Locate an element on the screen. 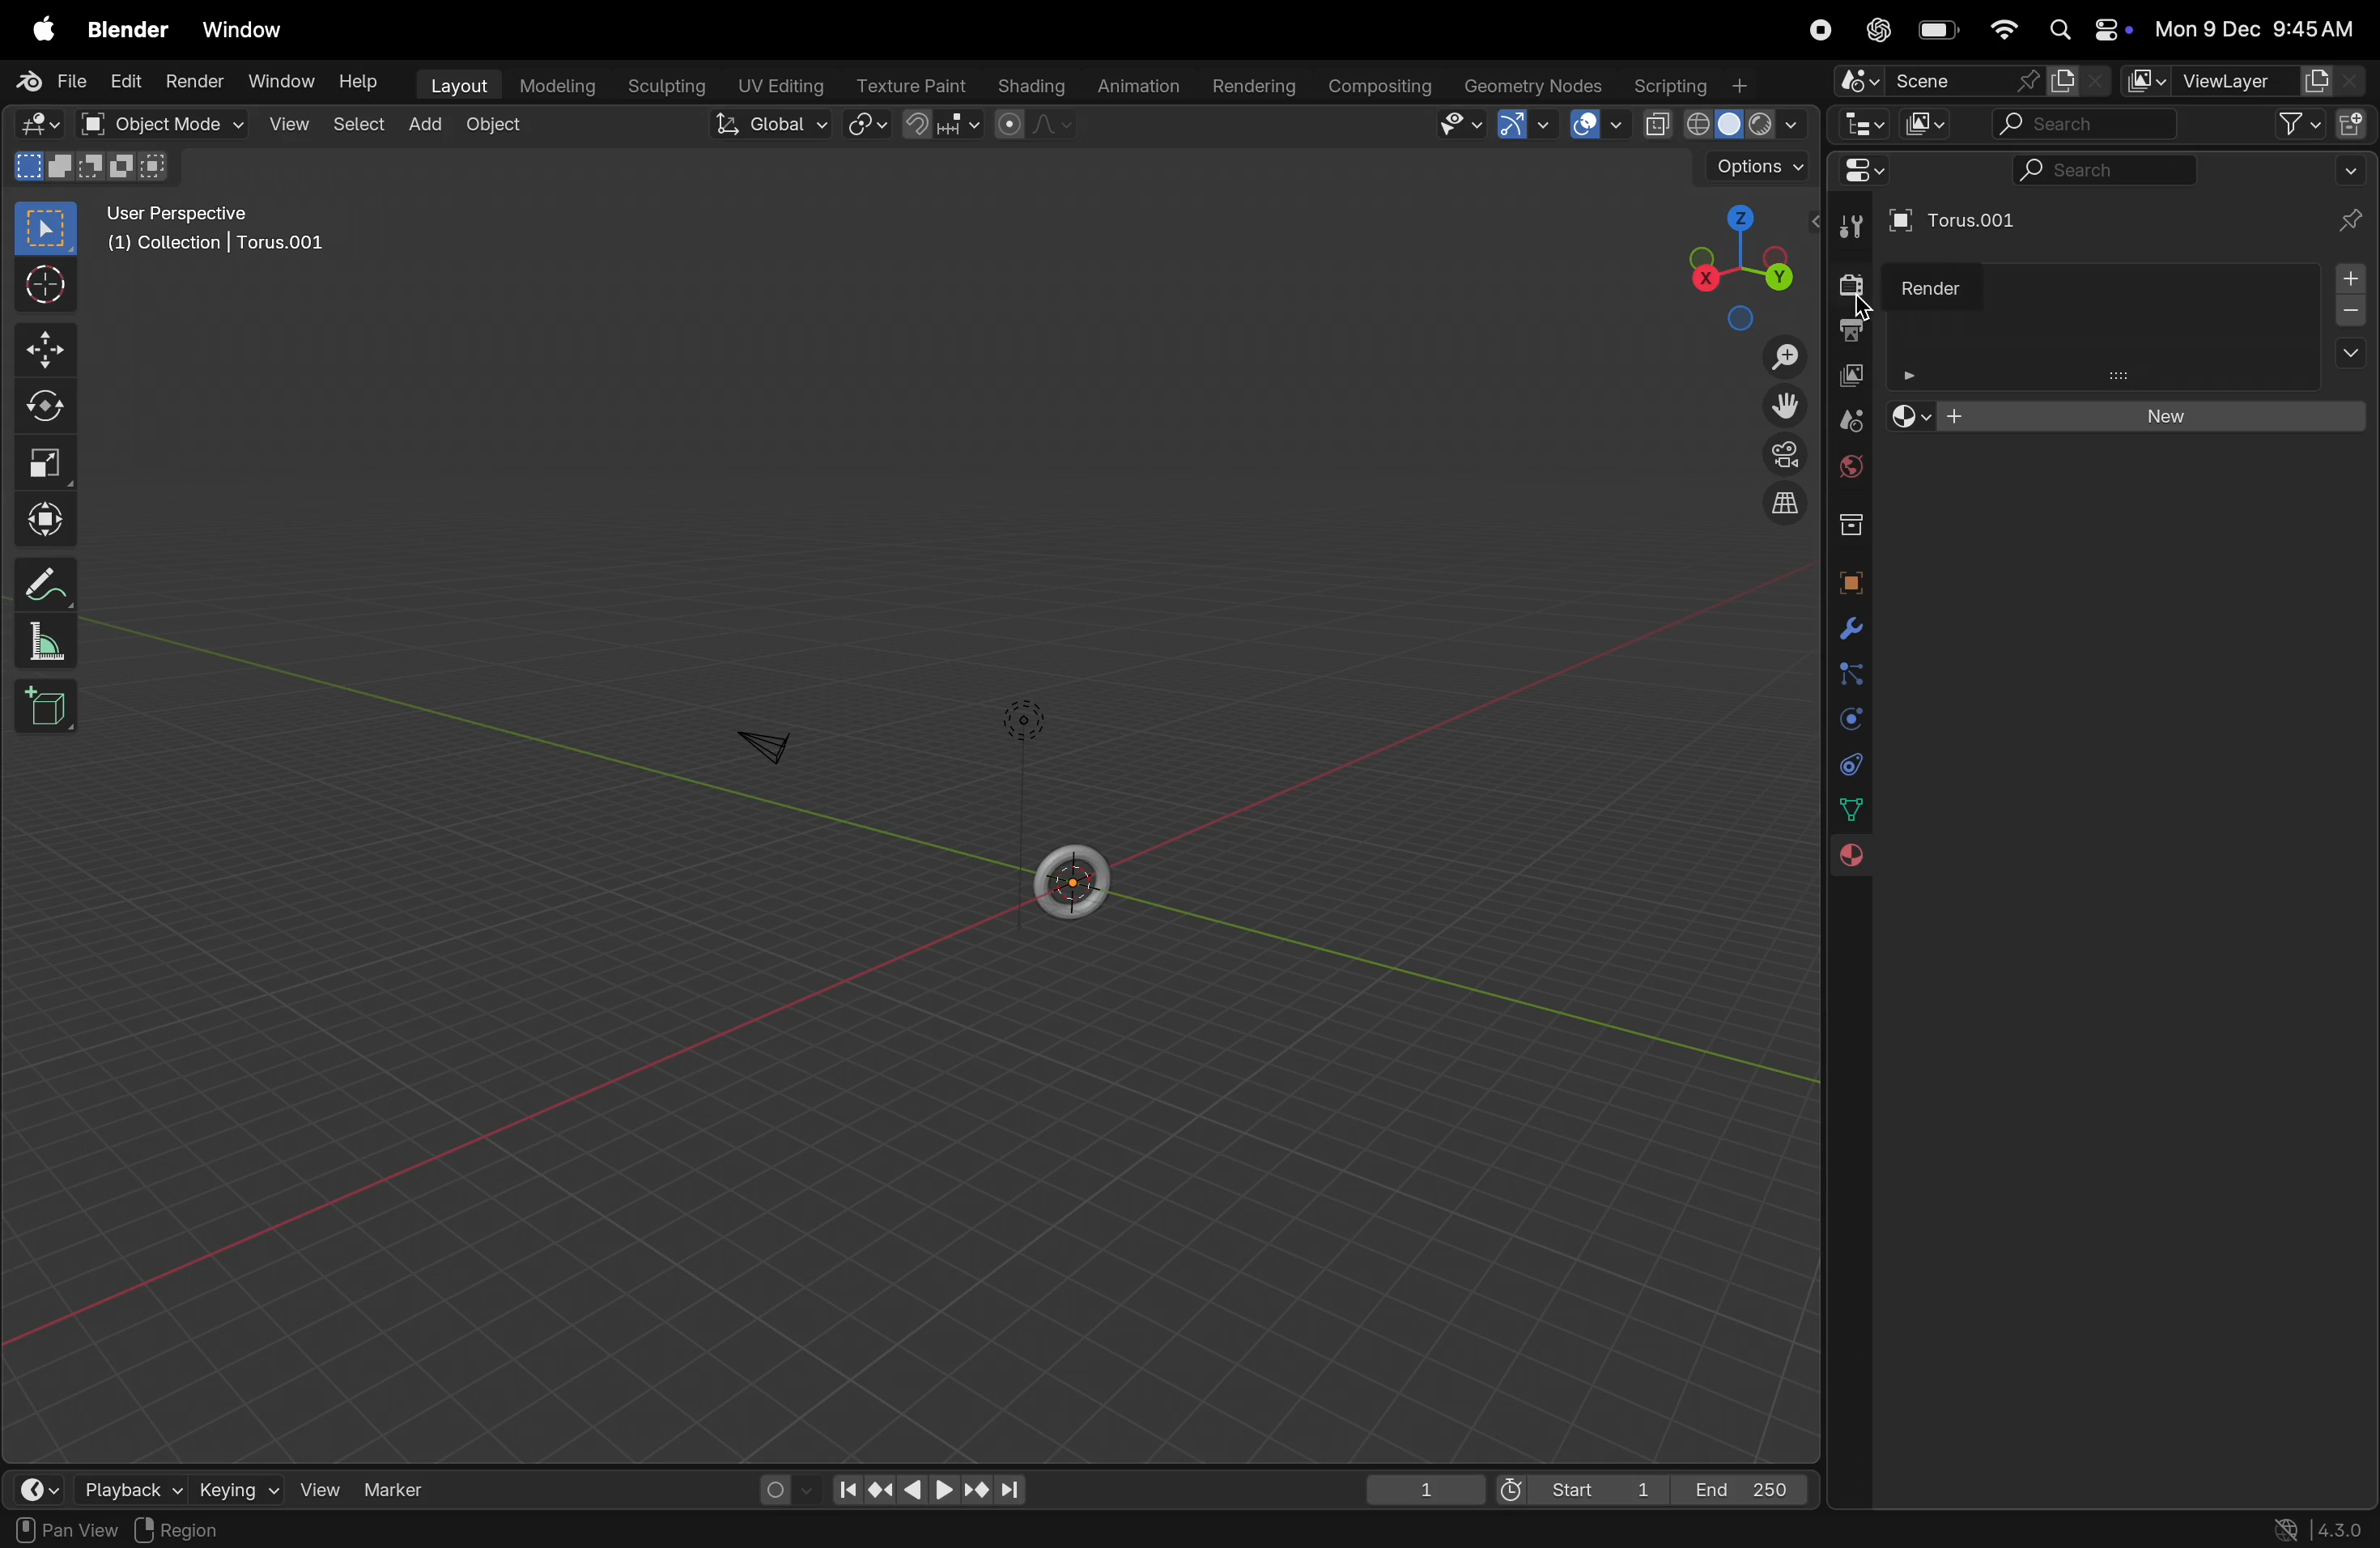 Image resolution: width=2380 pixels, height=1548 pixels. Global is located at coordinates (767, 126).